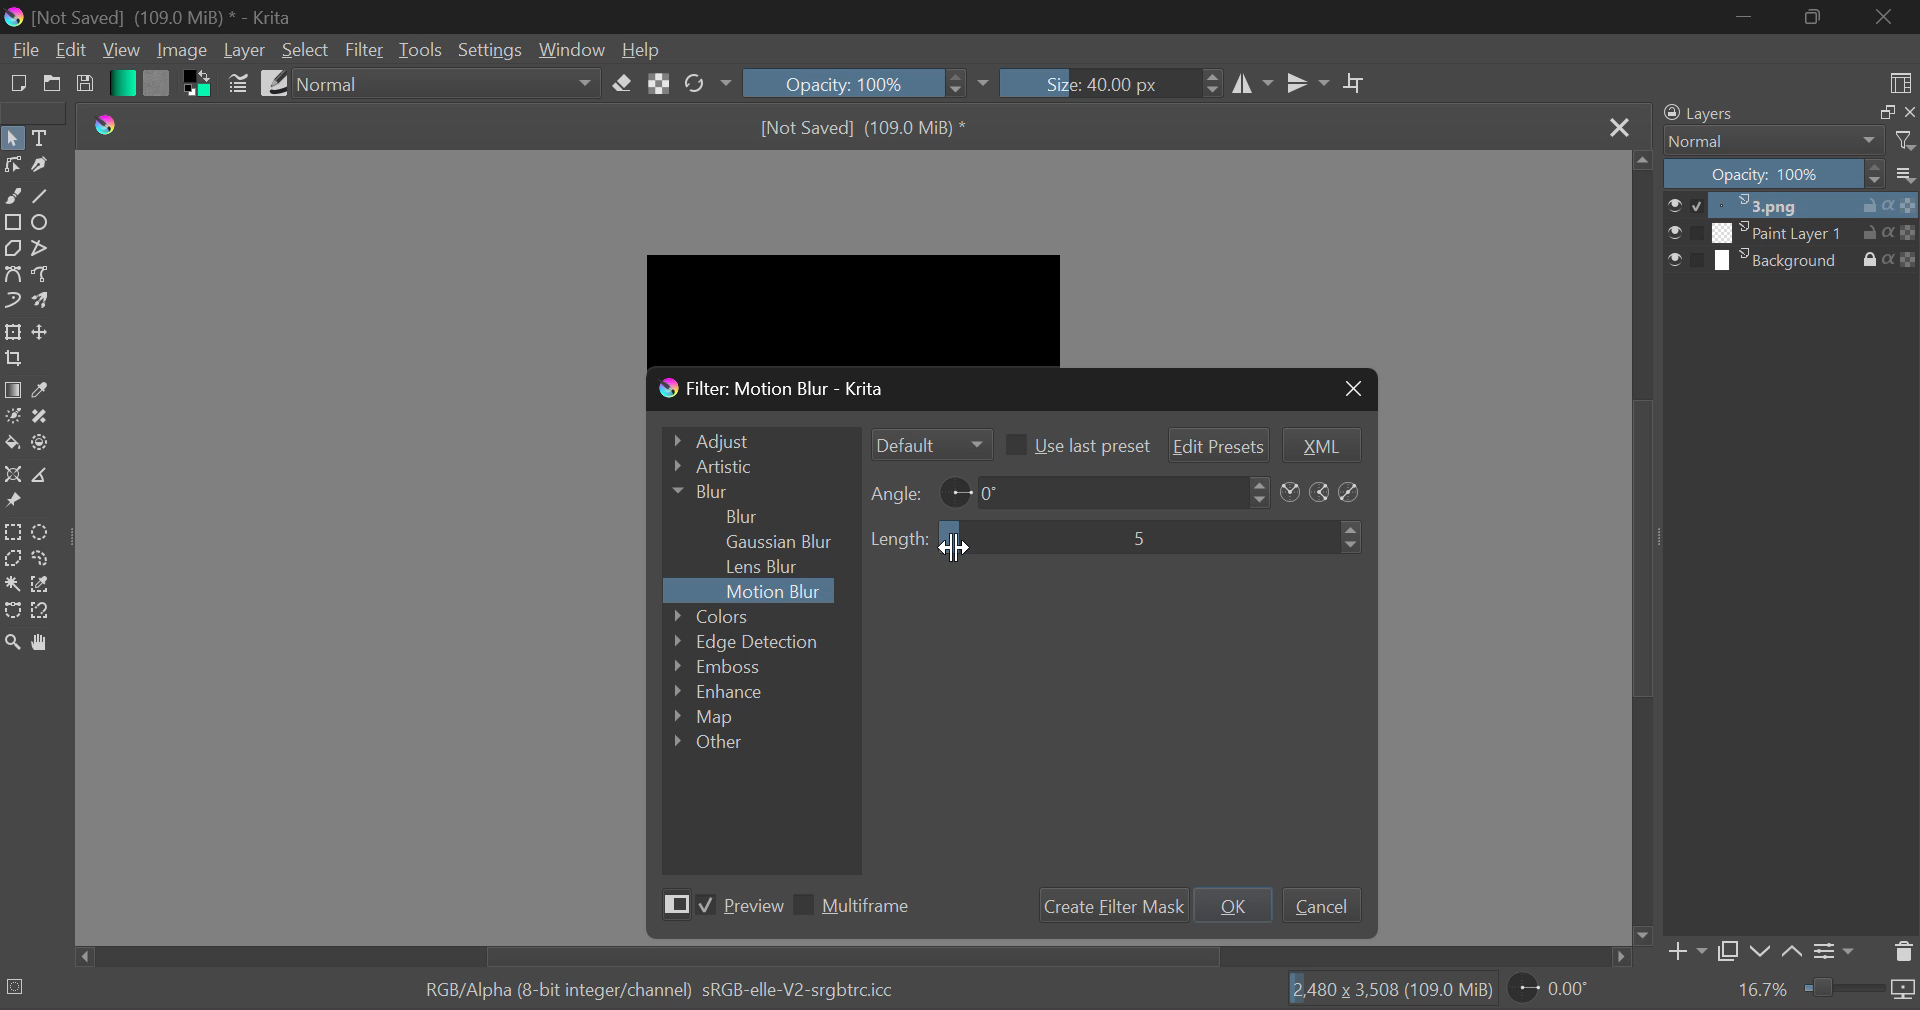  Describe the element at coordinates (1307, 82) in the screenshot. I see `Horizontal Mirror Flip` at that location.